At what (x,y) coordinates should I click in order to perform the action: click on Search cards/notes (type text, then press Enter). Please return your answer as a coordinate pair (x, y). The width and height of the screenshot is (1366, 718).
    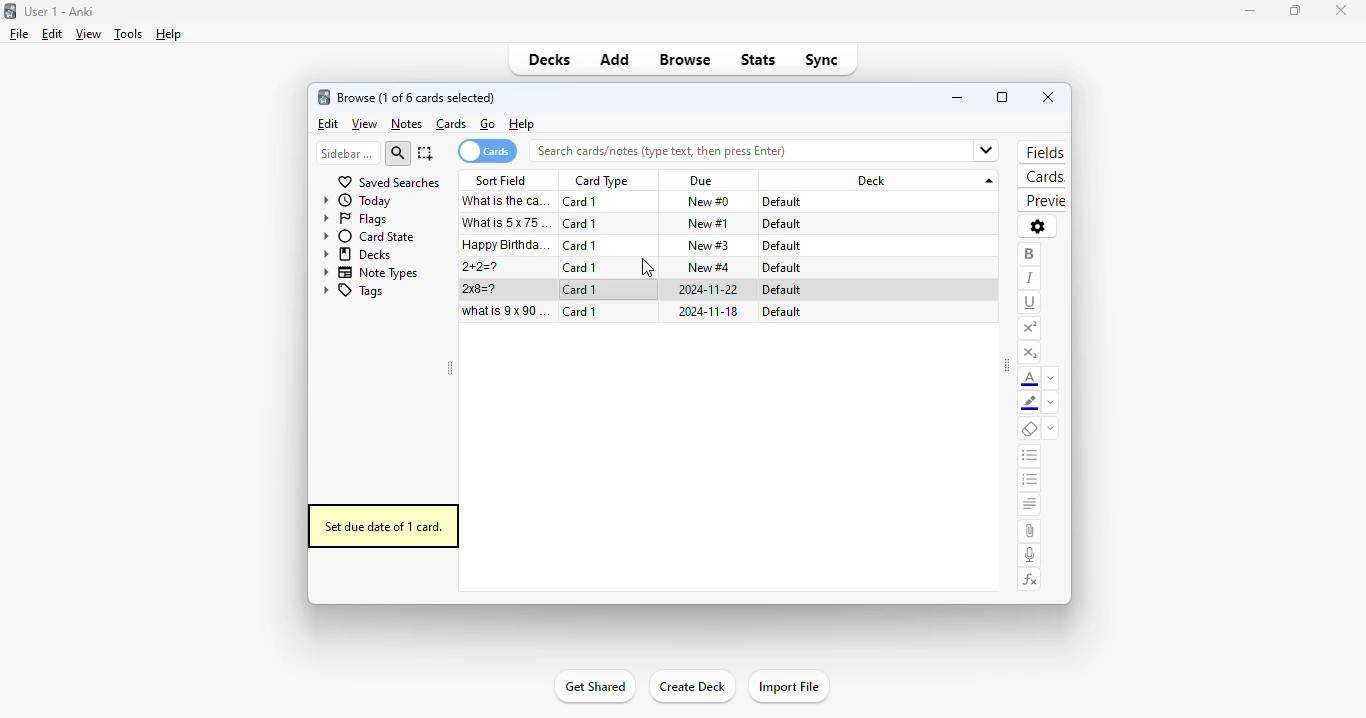
    Looking at the image, I should click on (770, 150).